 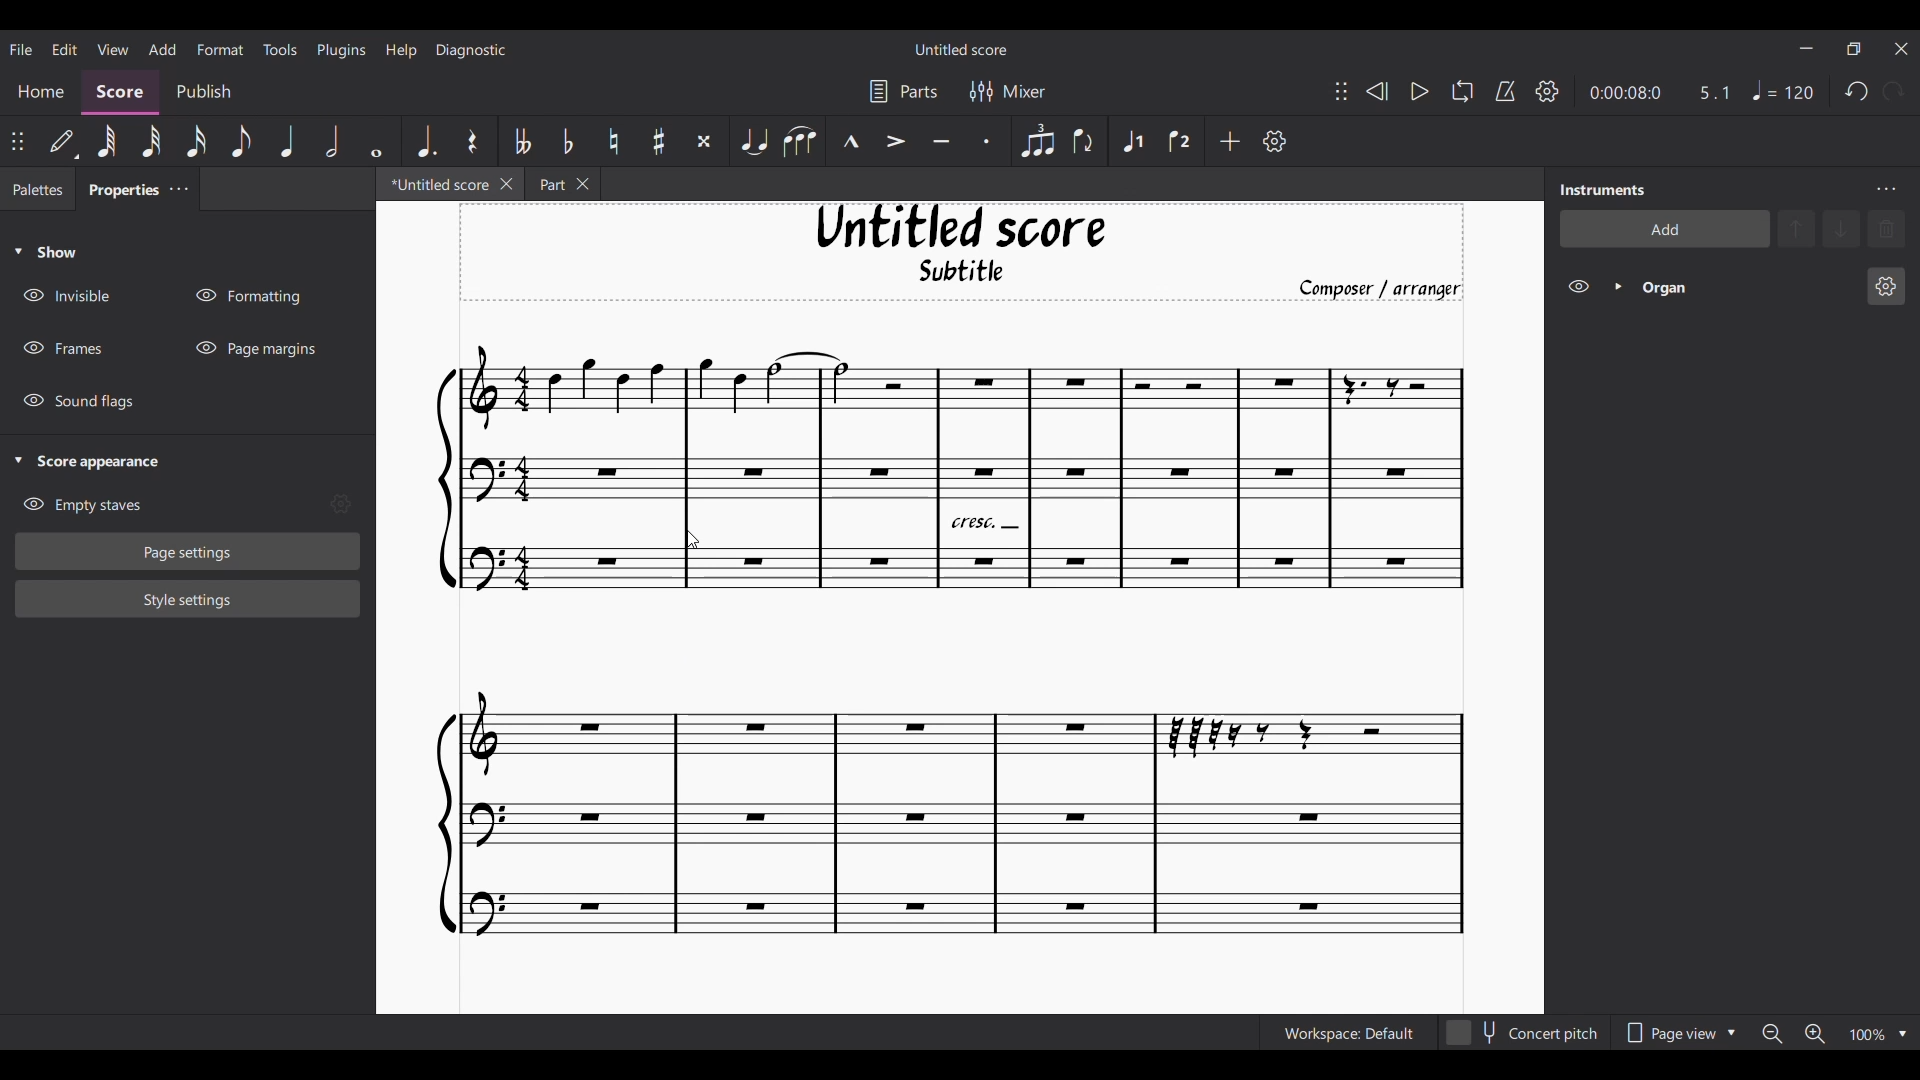 I want to click on Composer/arranger, so click(x=1389, y=289).